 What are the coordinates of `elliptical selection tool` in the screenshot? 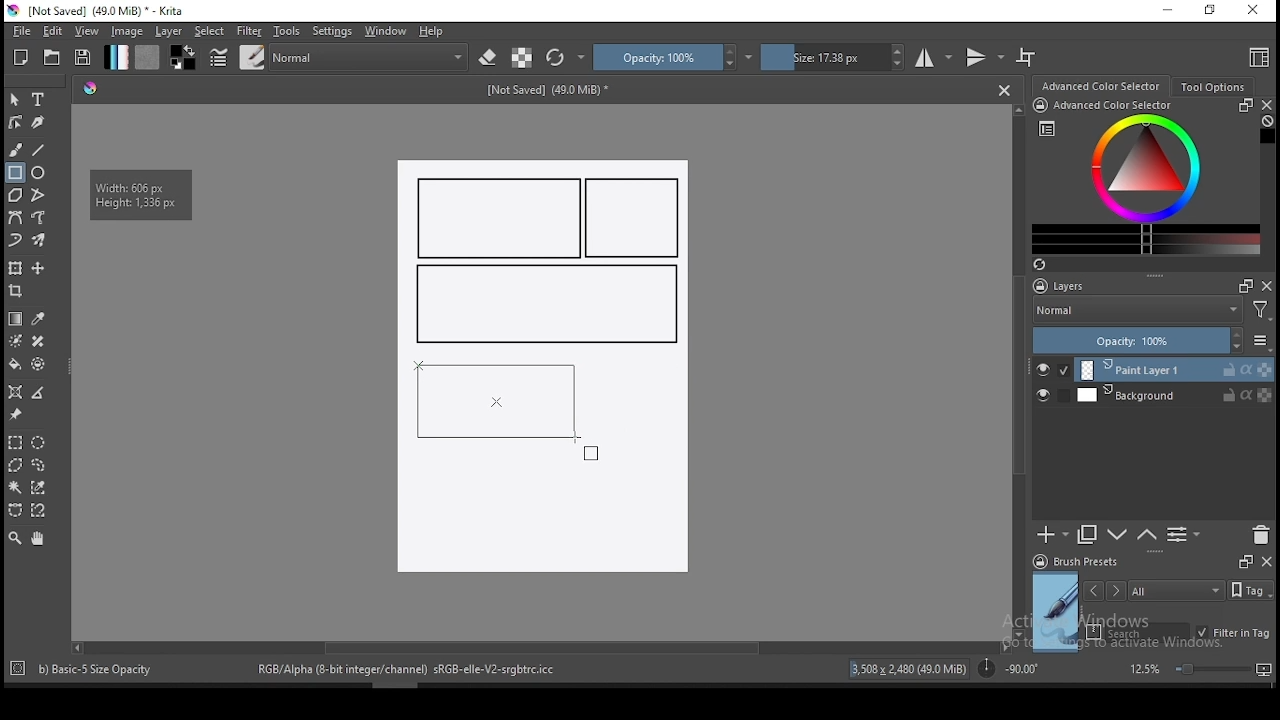 It's located at (38, 443).